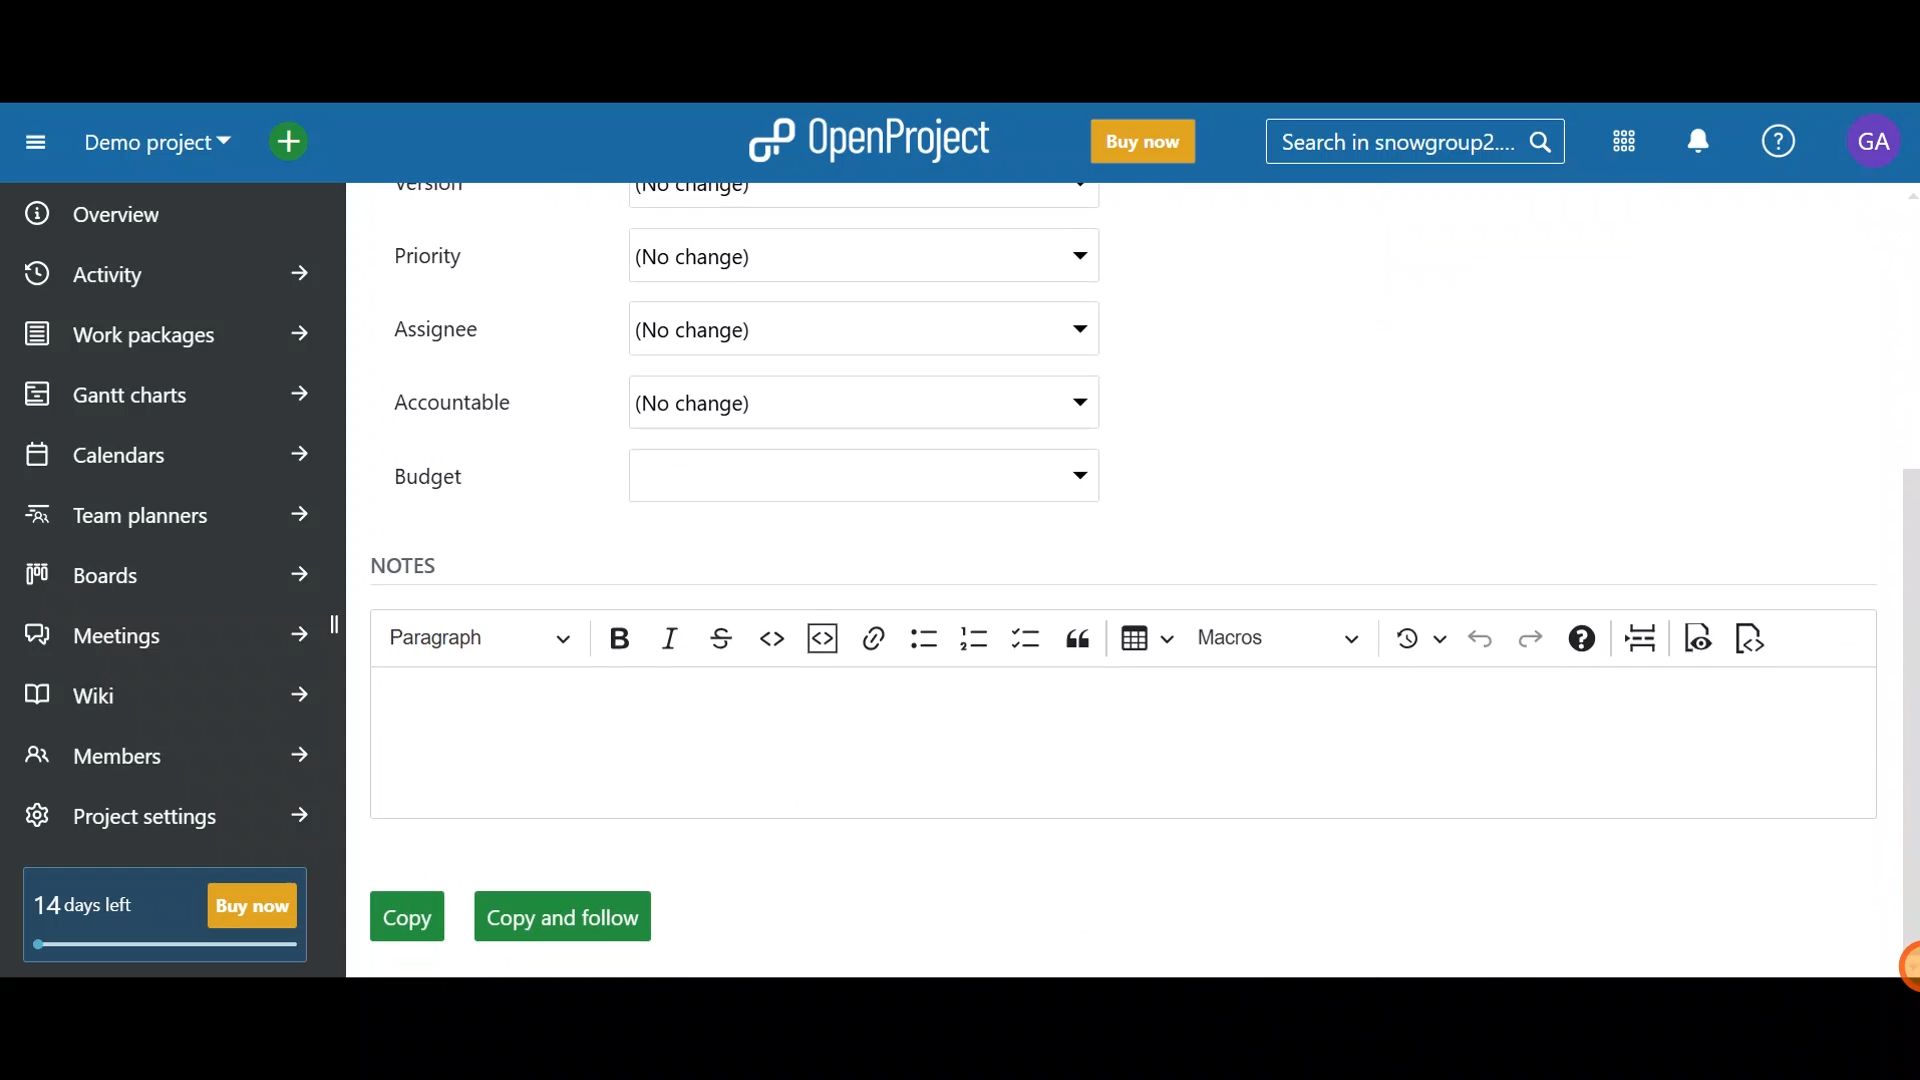 Image resolution: width=1920 pixels, height=1080 pixels. I want to click on Italic, so click(679, 641).